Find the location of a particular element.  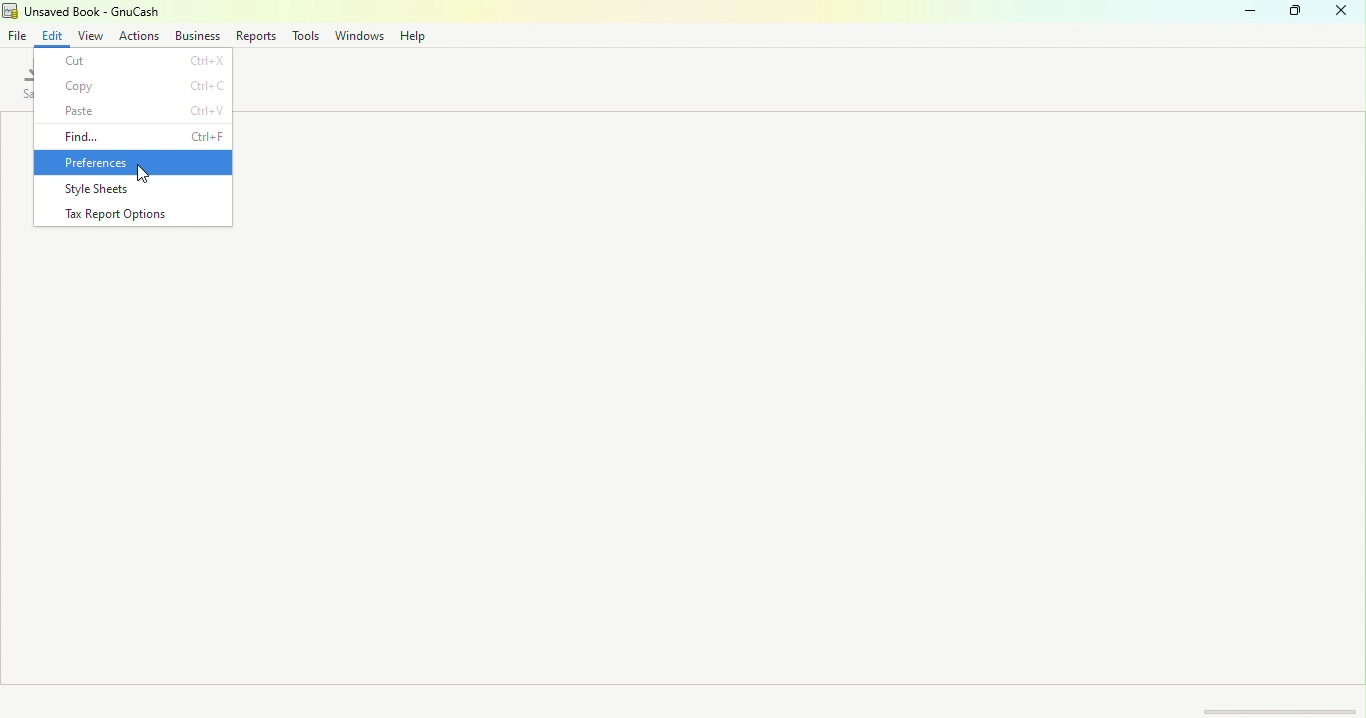

Cut is located at coordinates (134, 61).